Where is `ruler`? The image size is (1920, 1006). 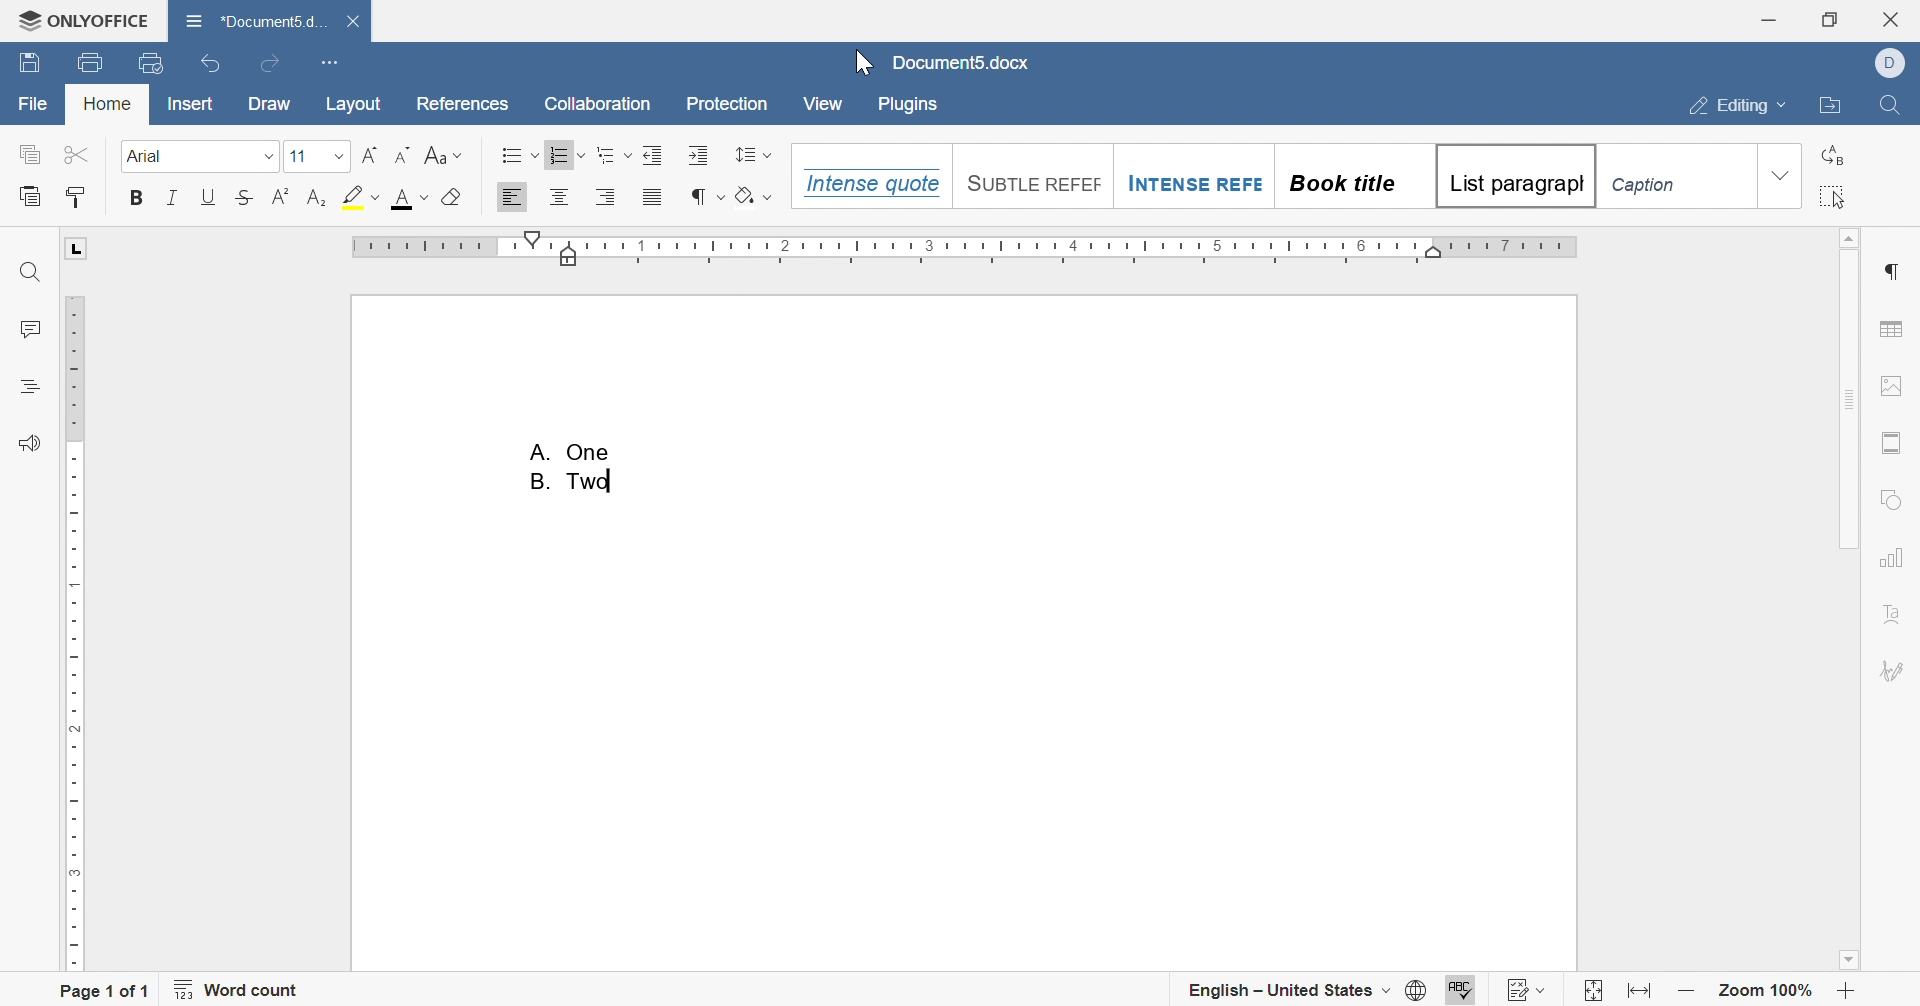 ruler is located at coordinates (73, 632).